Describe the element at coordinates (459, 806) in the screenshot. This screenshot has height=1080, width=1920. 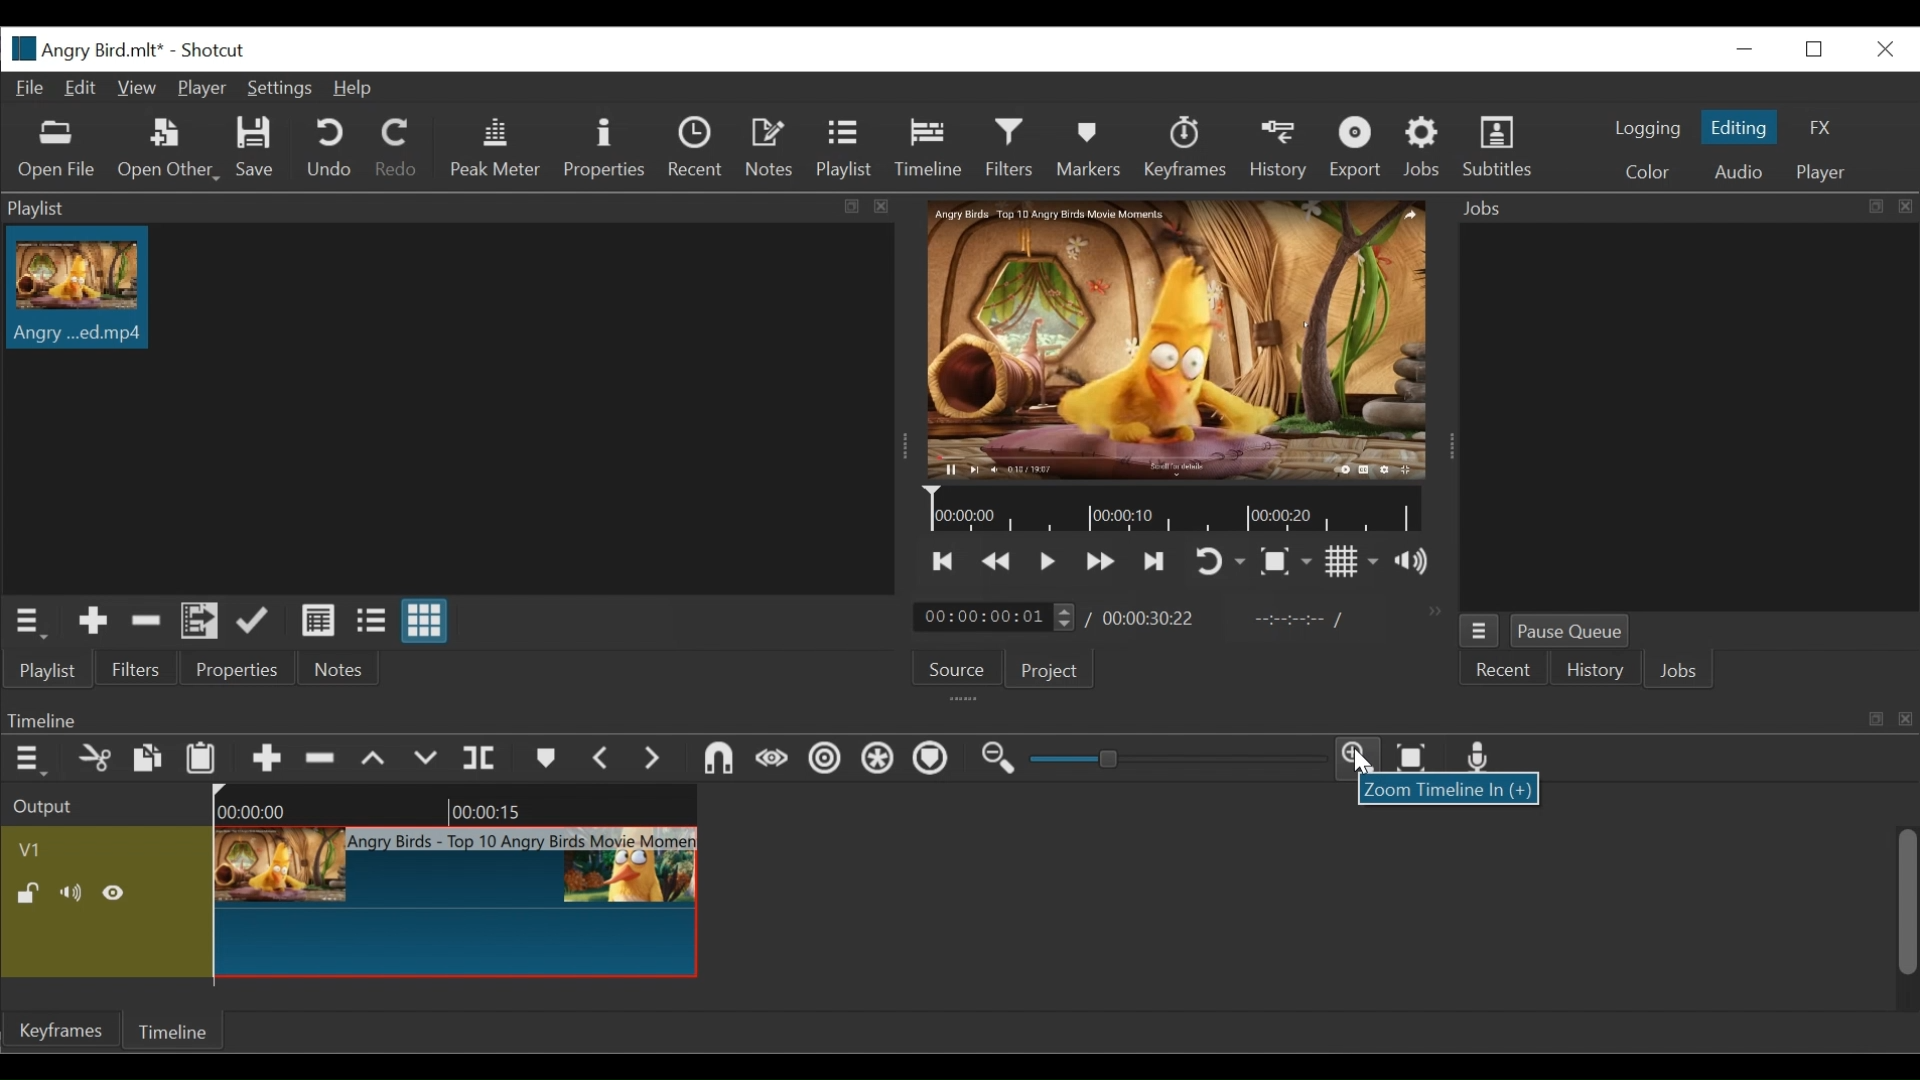
I see `Timeline` at that location.